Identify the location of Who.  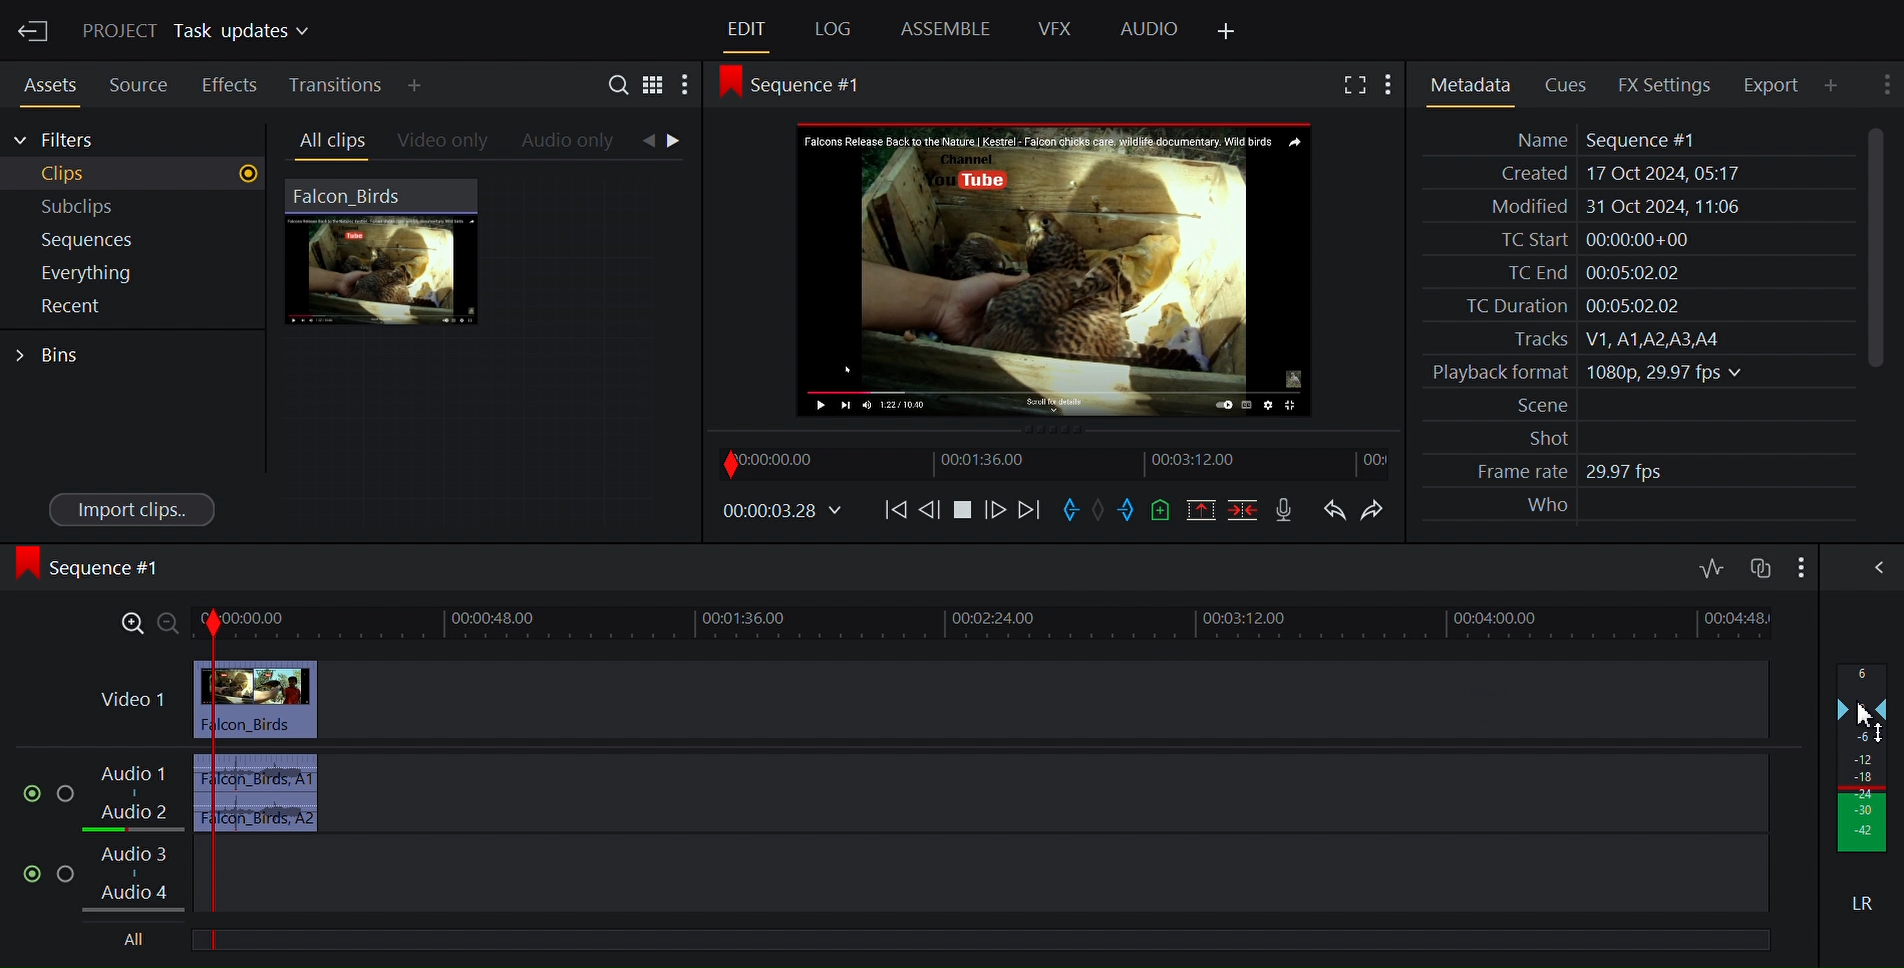
(1544, 506).